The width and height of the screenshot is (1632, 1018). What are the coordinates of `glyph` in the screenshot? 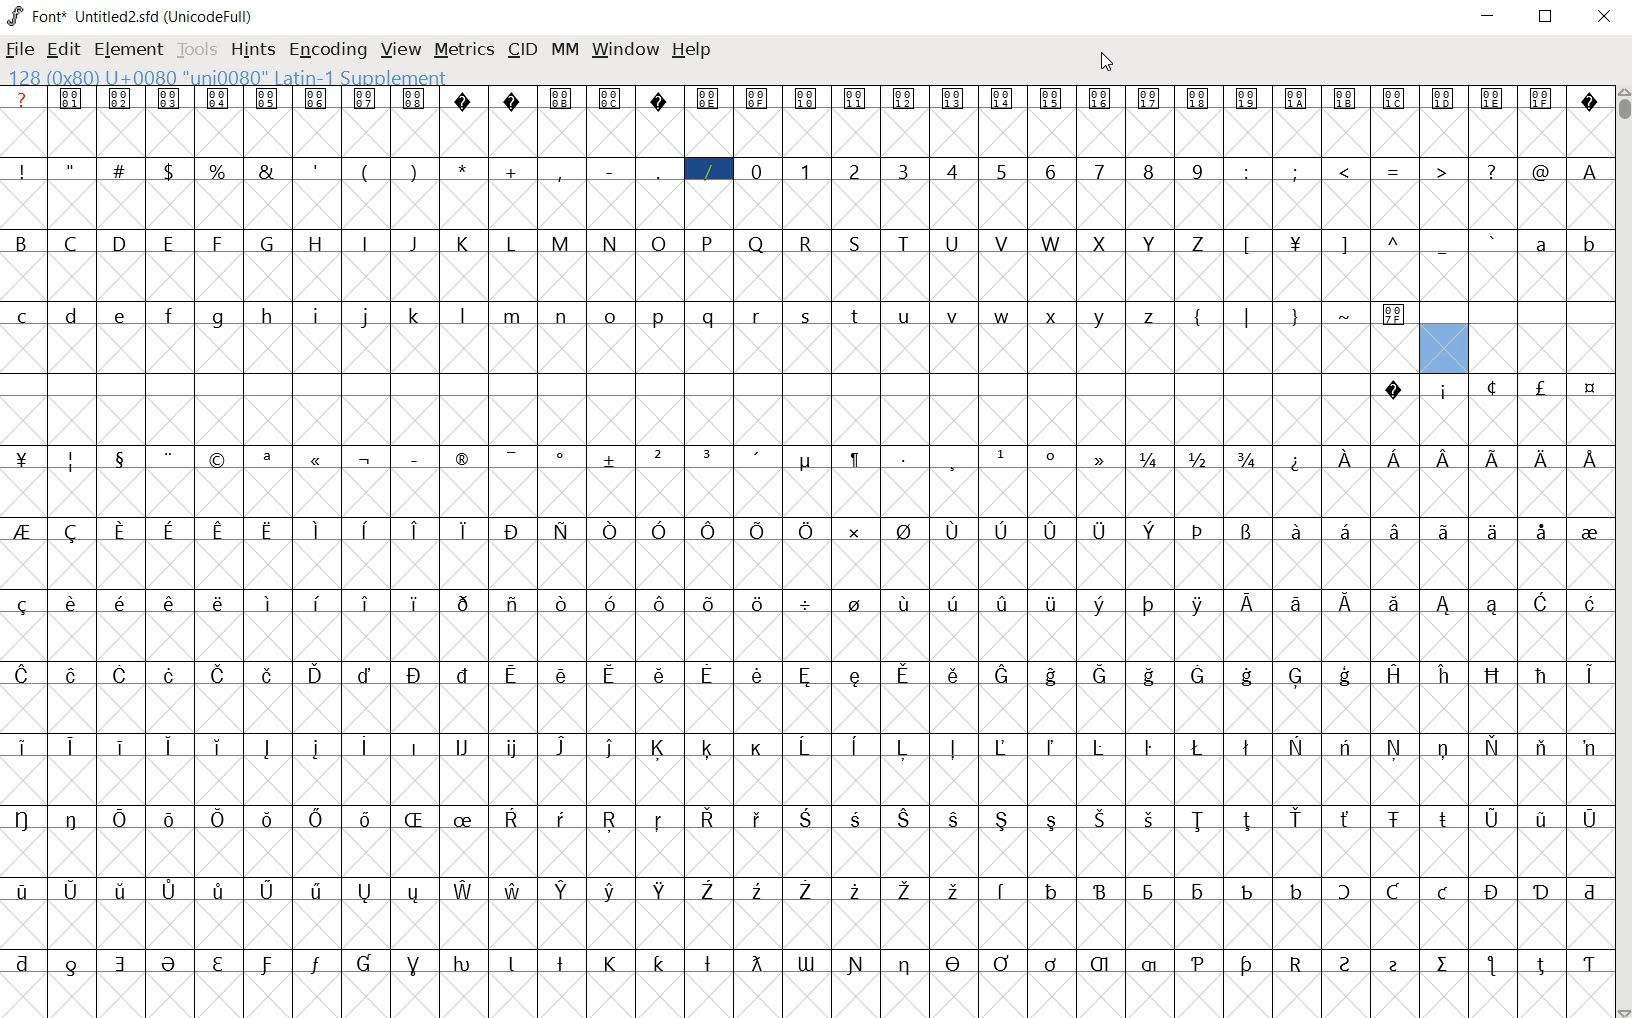 It's located at (1099, 171).